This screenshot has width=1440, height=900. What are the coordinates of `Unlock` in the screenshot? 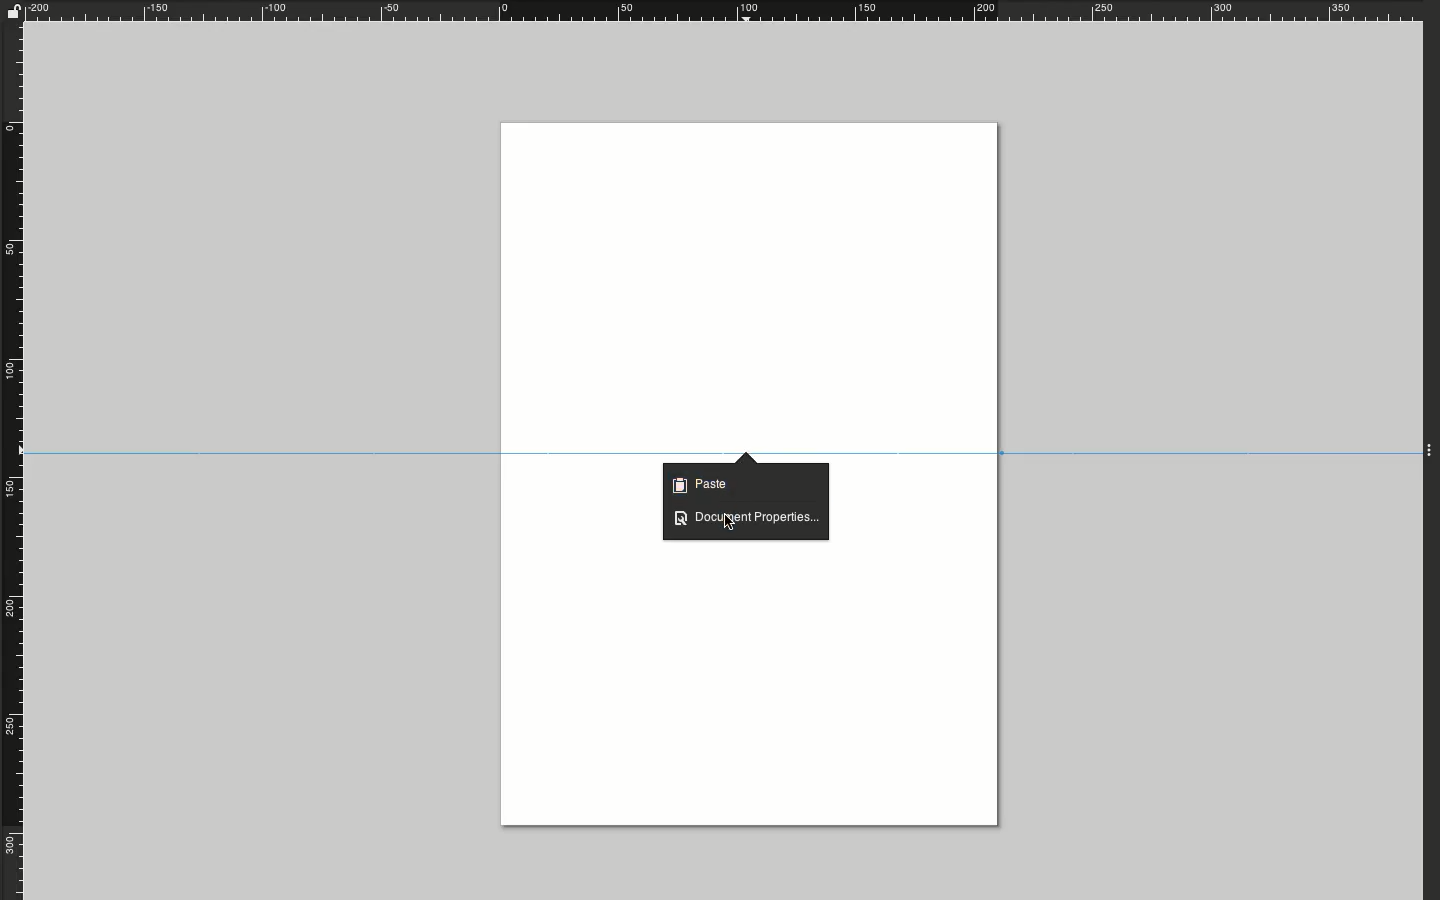 It's located at (13, 10).